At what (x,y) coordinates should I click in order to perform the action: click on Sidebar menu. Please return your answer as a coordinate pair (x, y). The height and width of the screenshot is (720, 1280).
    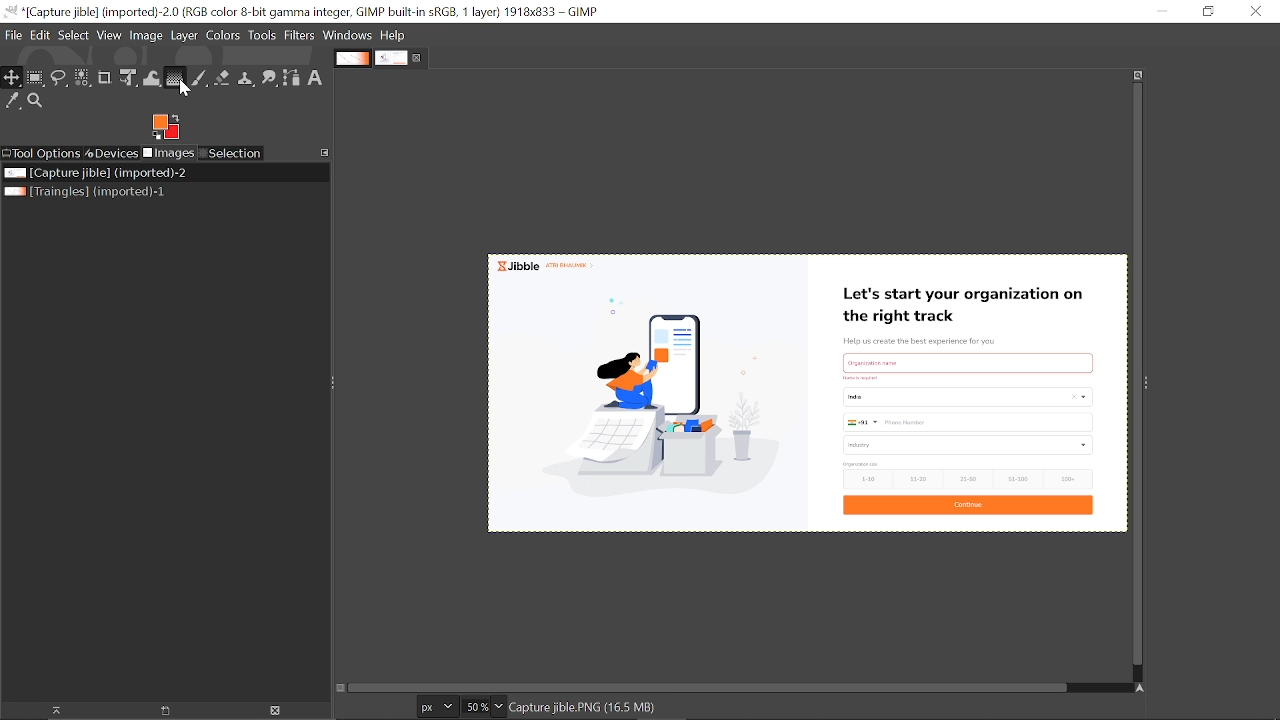
    Looking at the image, I should click on (1152, 379).